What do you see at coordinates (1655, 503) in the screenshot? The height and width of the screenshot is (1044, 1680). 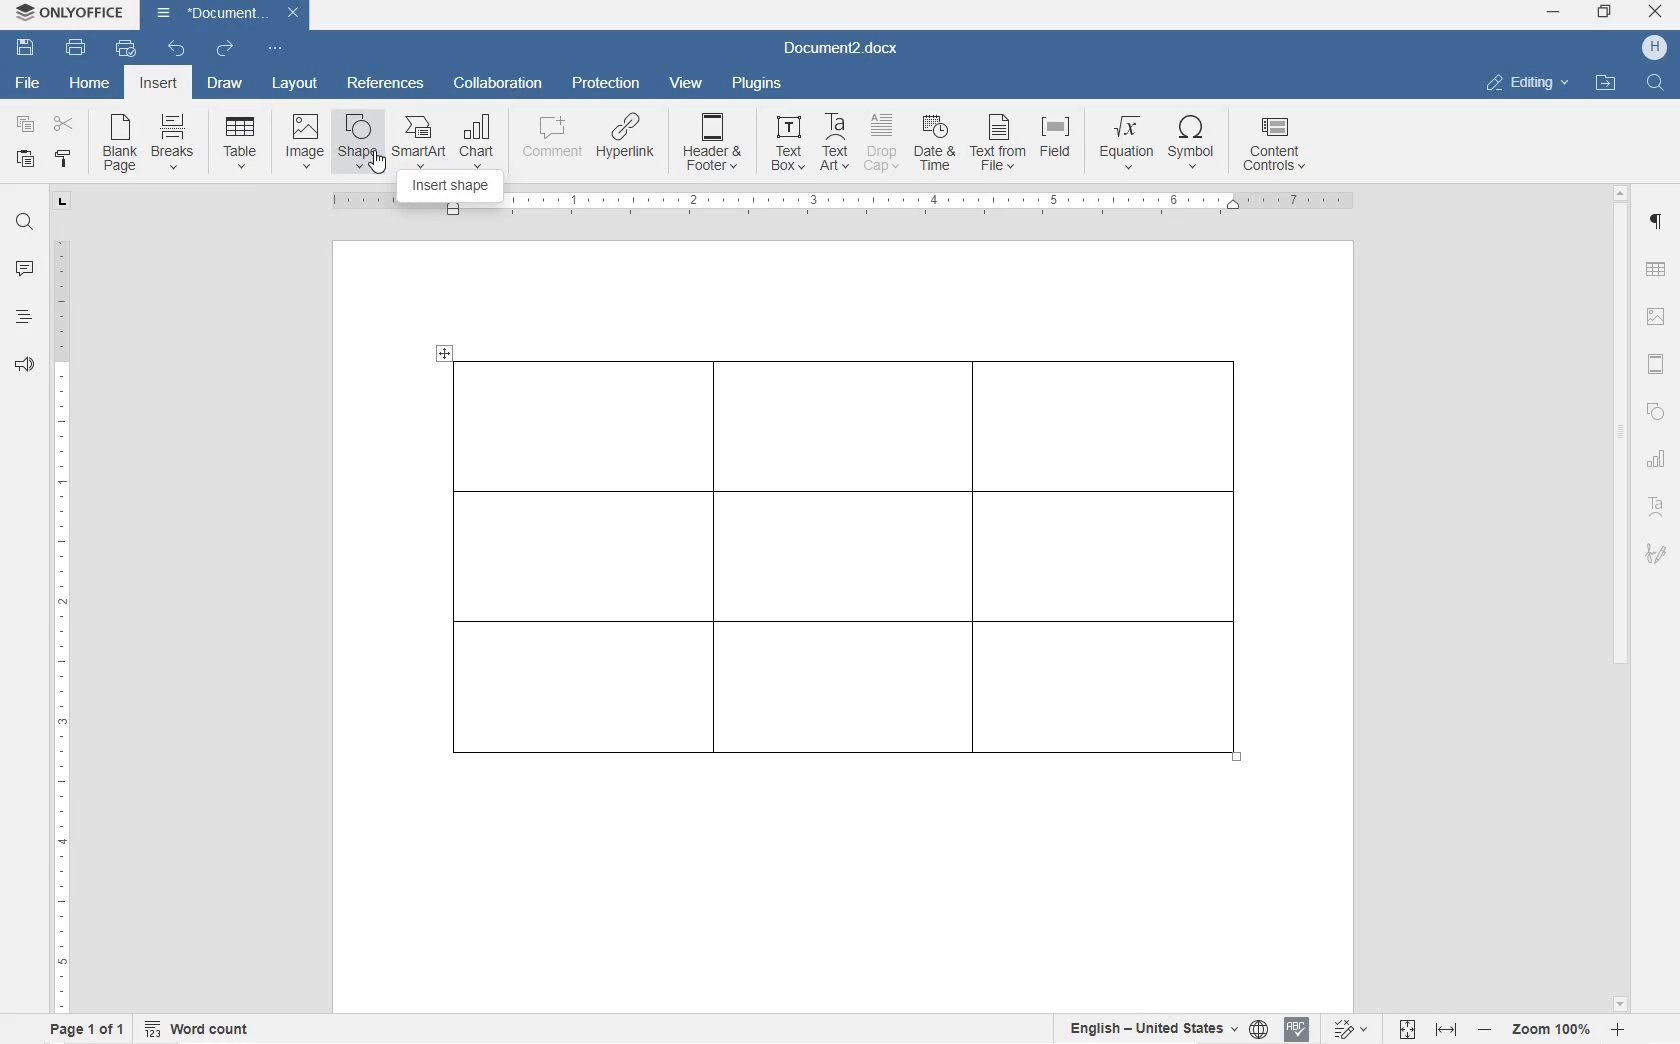 I see `textart` at bounding box center [1655, 503].